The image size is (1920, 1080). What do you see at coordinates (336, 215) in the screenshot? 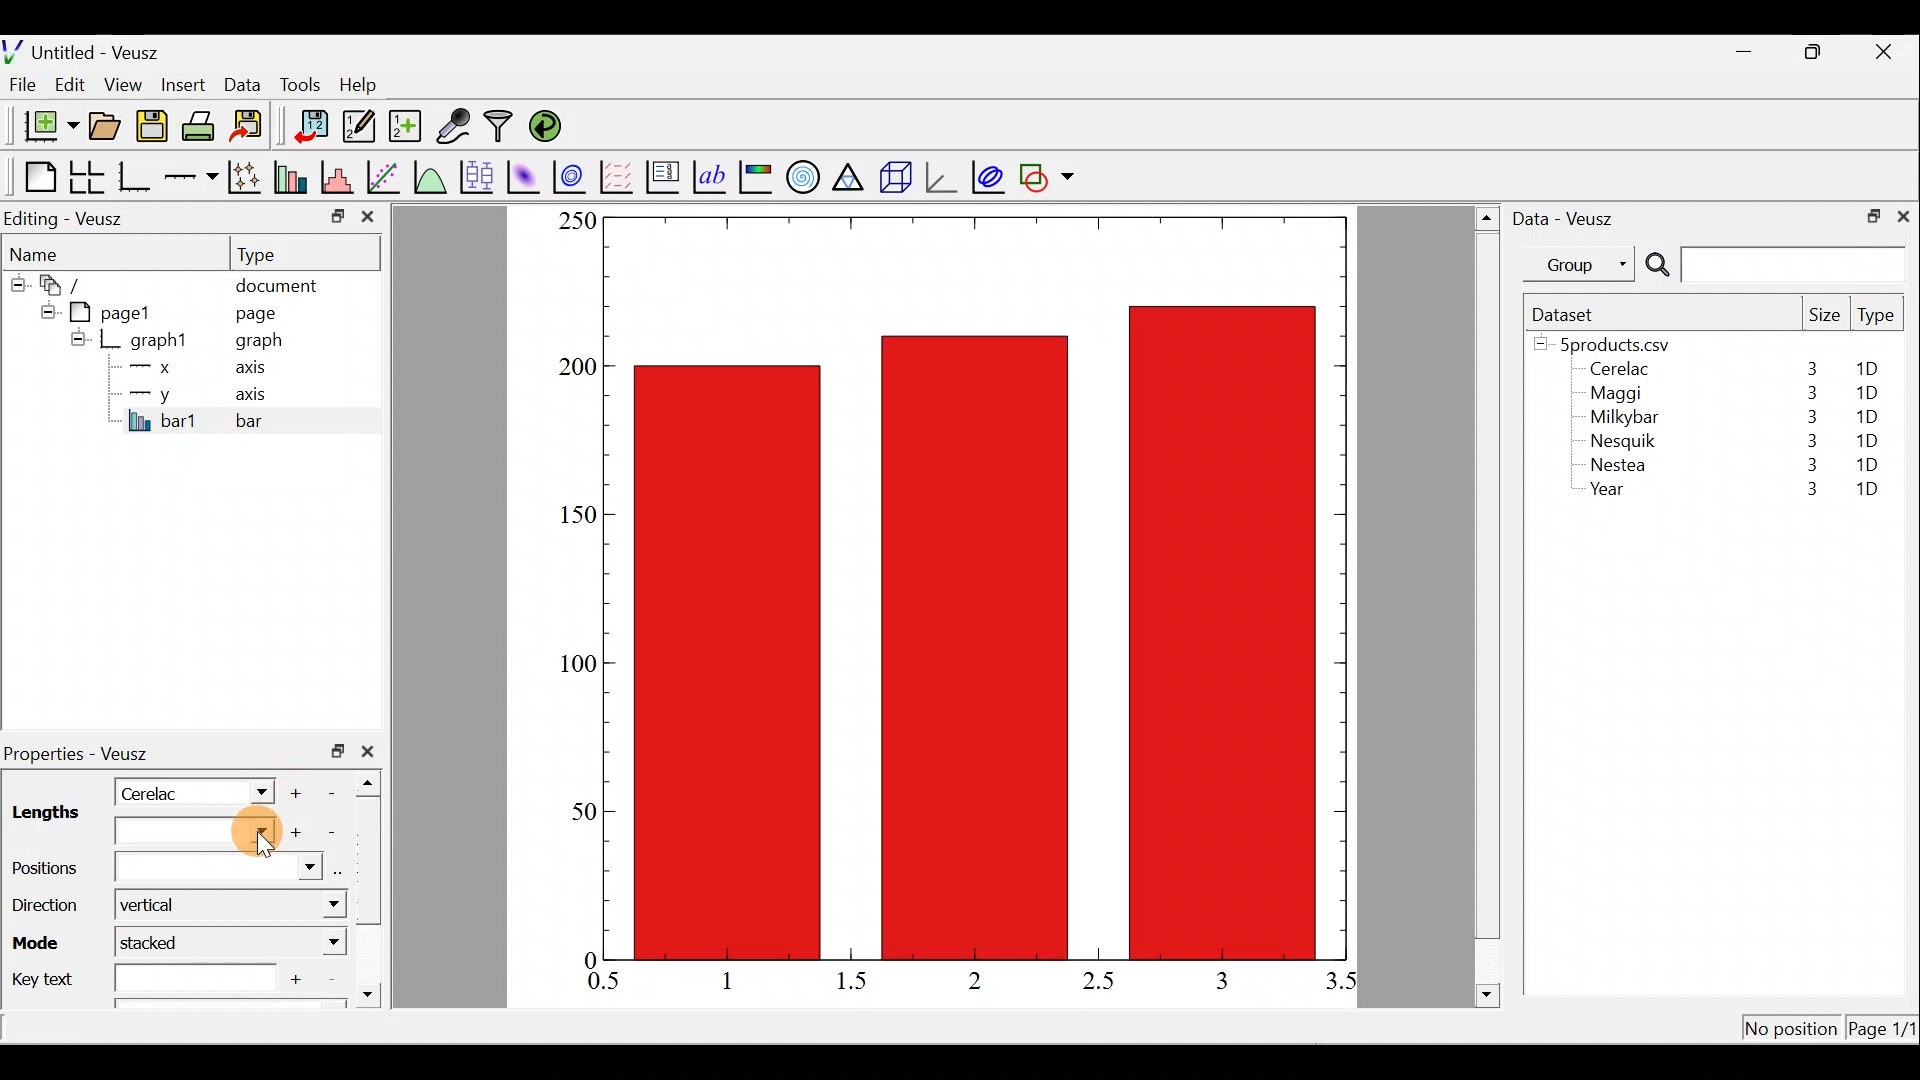
I see `minimize` at bounding box center [336, 215].